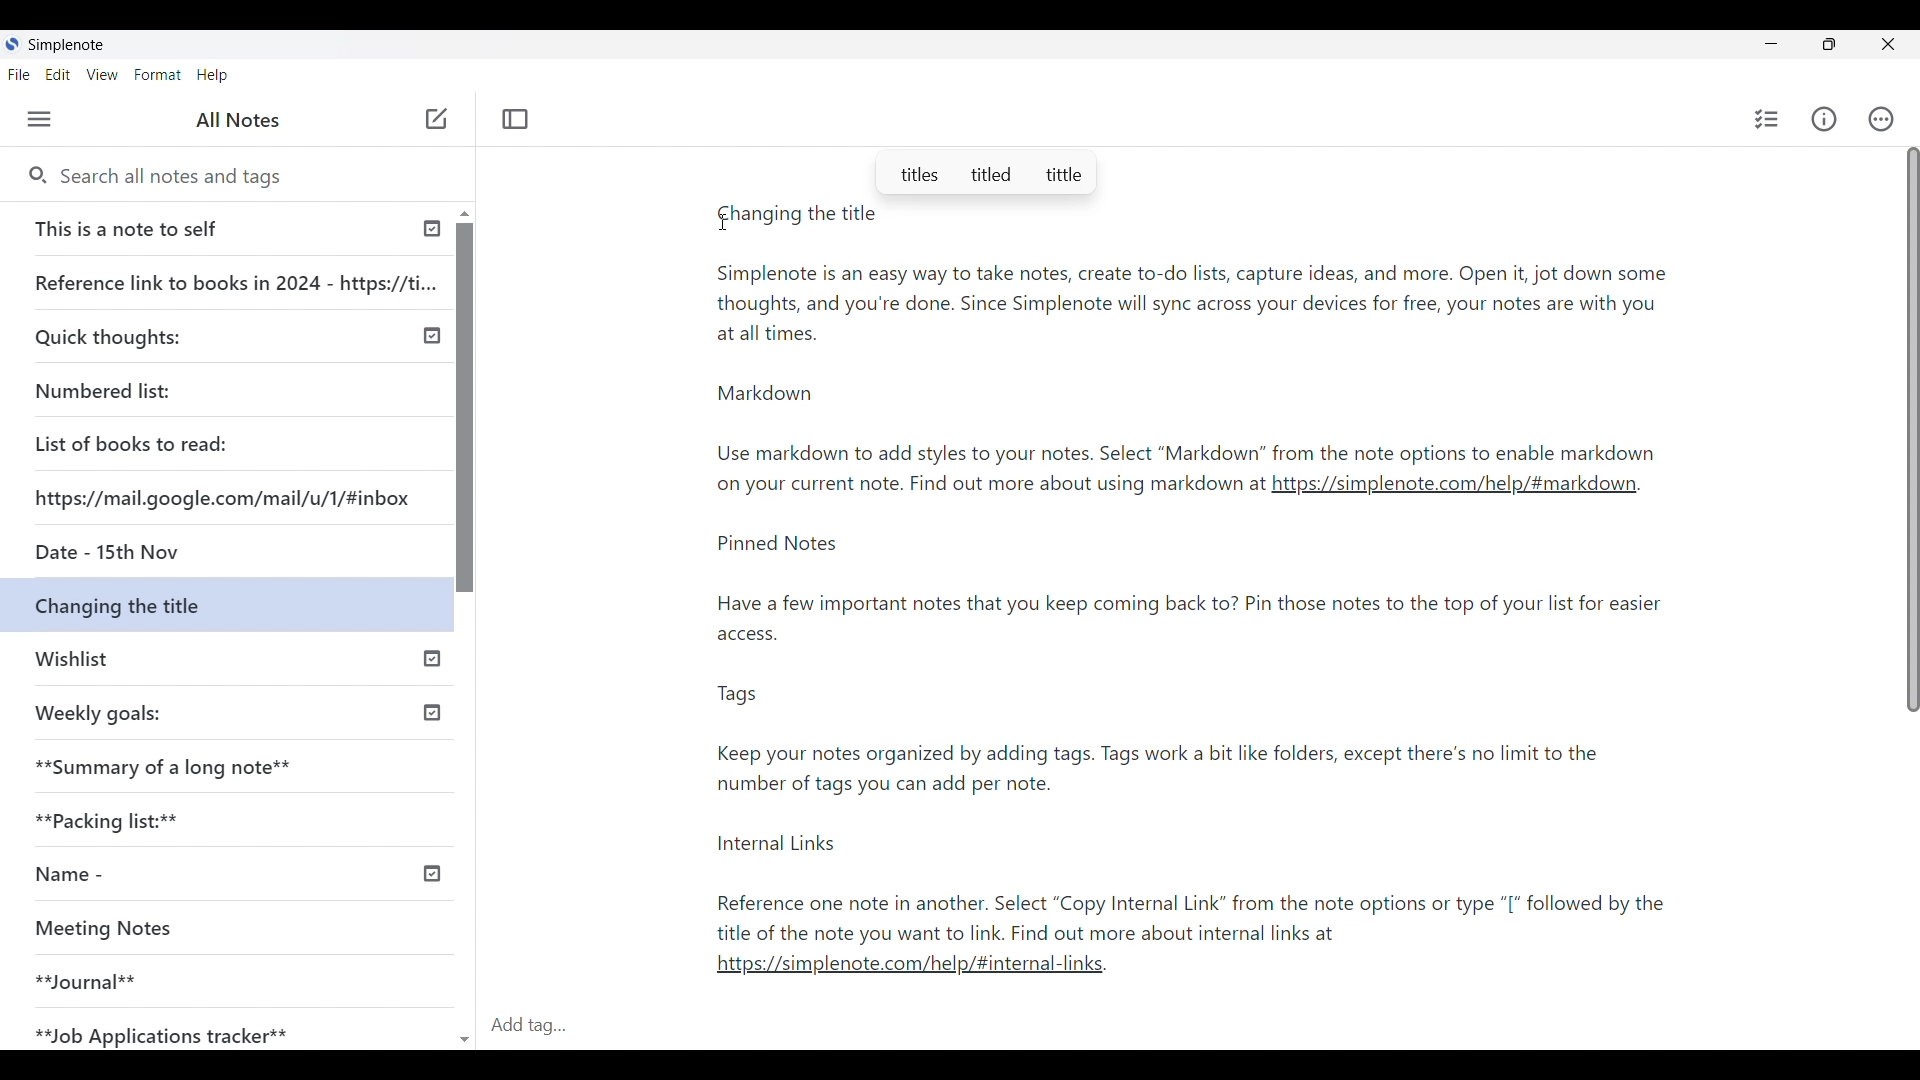 The height and width of the screenshot is (1080, 1920). Describe the element at coordinates (797, 214) in the screenshot. I see `Note title changed` at that location.